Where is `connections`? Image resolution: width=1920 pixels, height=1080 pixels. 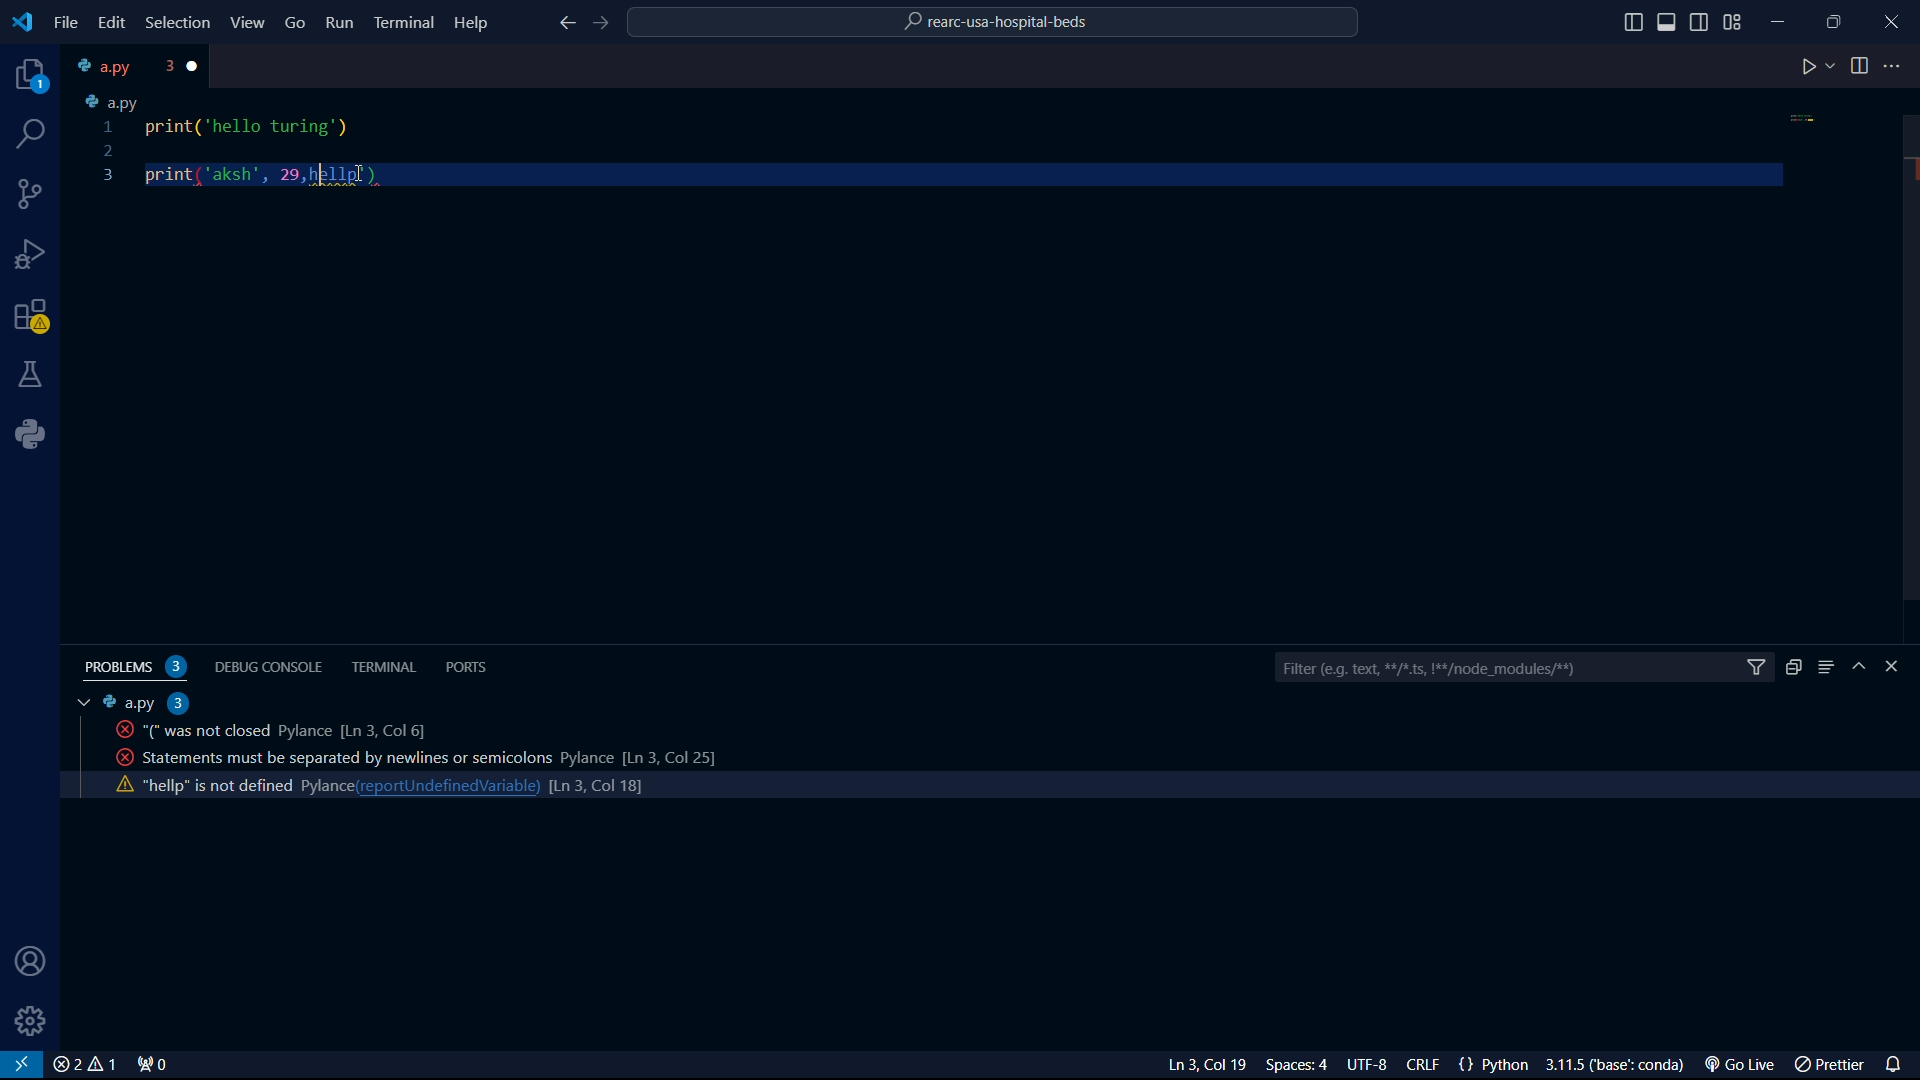
connections is located at coordinates (31, 194).